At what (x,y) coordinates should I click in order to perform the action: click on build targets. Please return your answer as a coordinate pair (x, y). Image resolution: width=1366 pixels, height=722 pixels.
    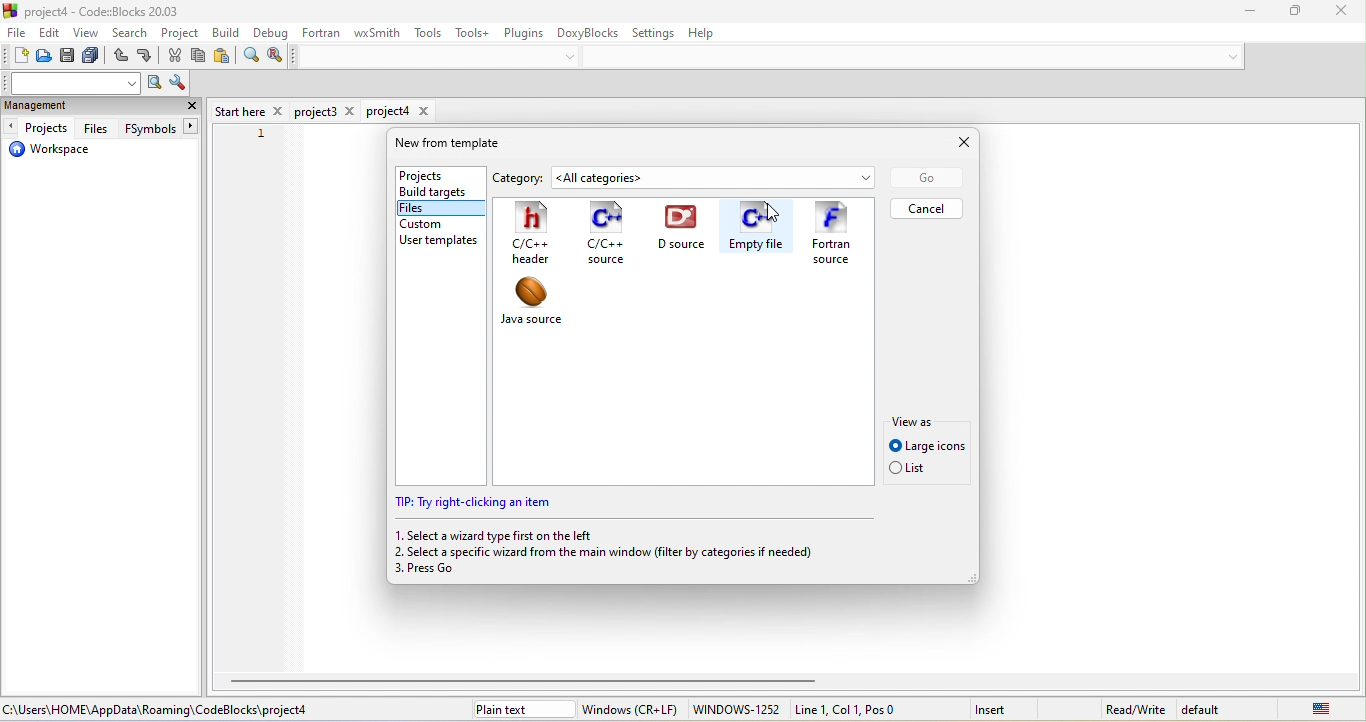
    Looking at the image, I should click on (438, 192).